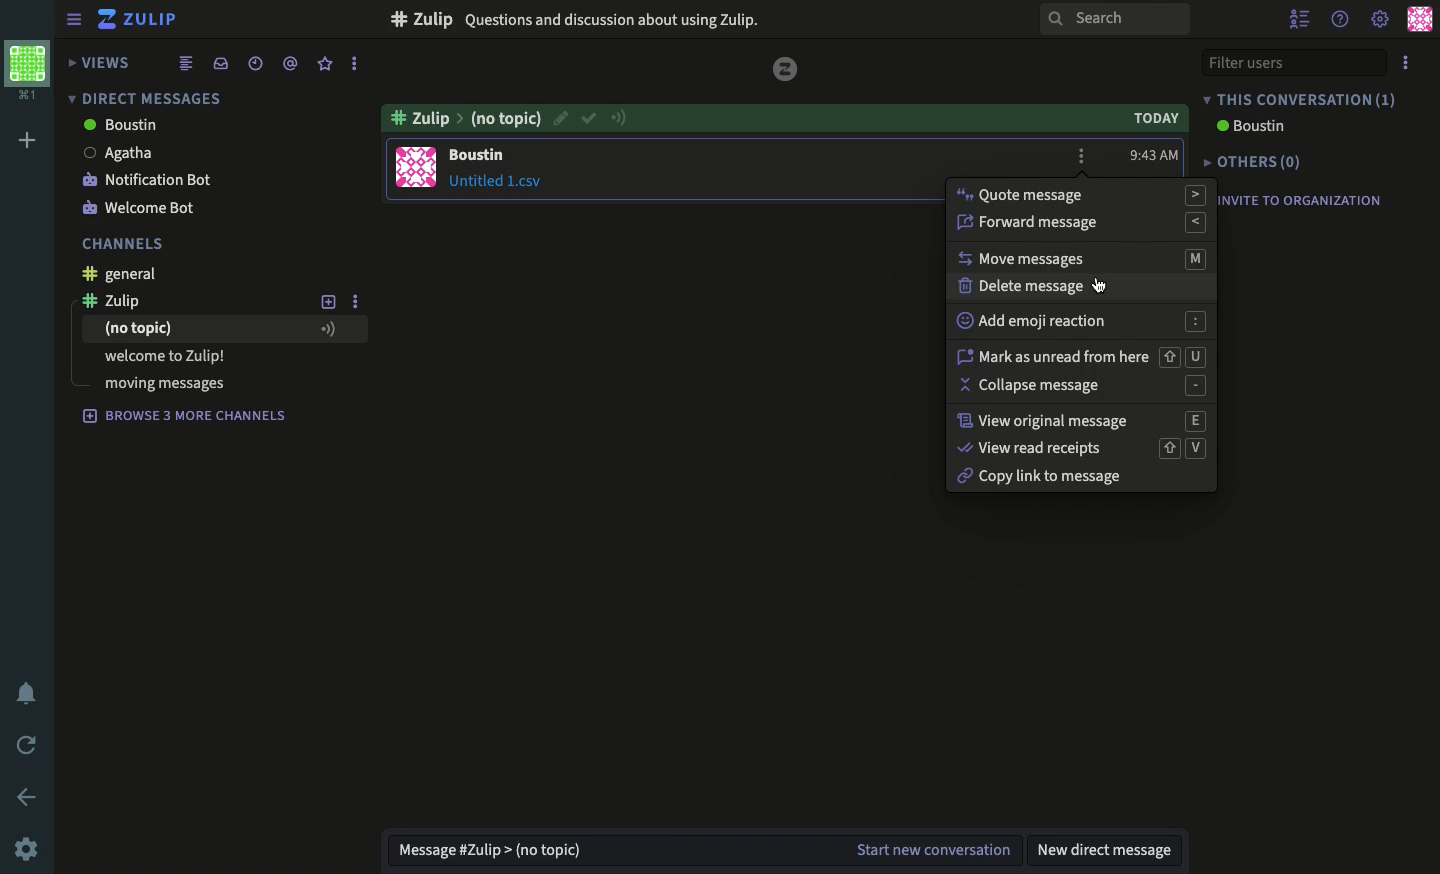 This screenshot has height=874, width=1440. I want to click on copy link to message, so click(1044, 478).